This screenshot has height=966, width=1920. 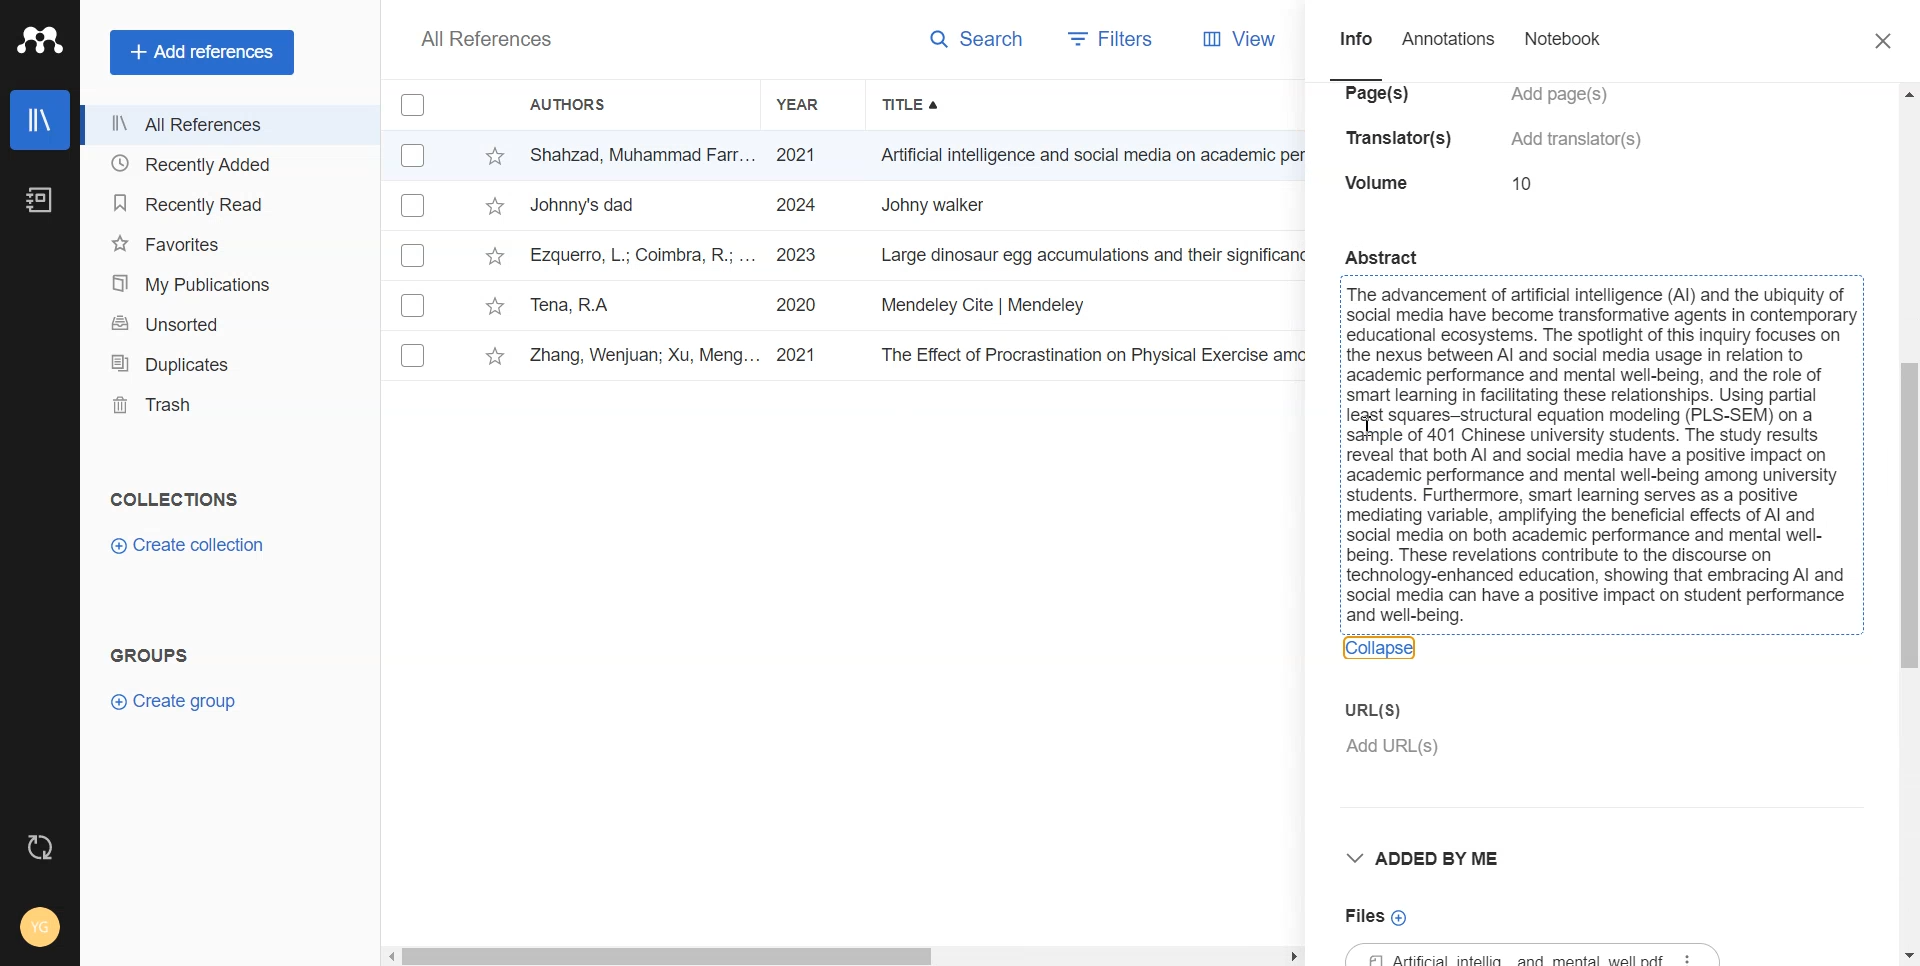 I want to click on v Zhang, Wenjuan; Xu, Meng... 2021 The Effect of Procrastination on Physical Exercise among College Students—... International Journal... 12/18/2024, so click(x=921, y=358).